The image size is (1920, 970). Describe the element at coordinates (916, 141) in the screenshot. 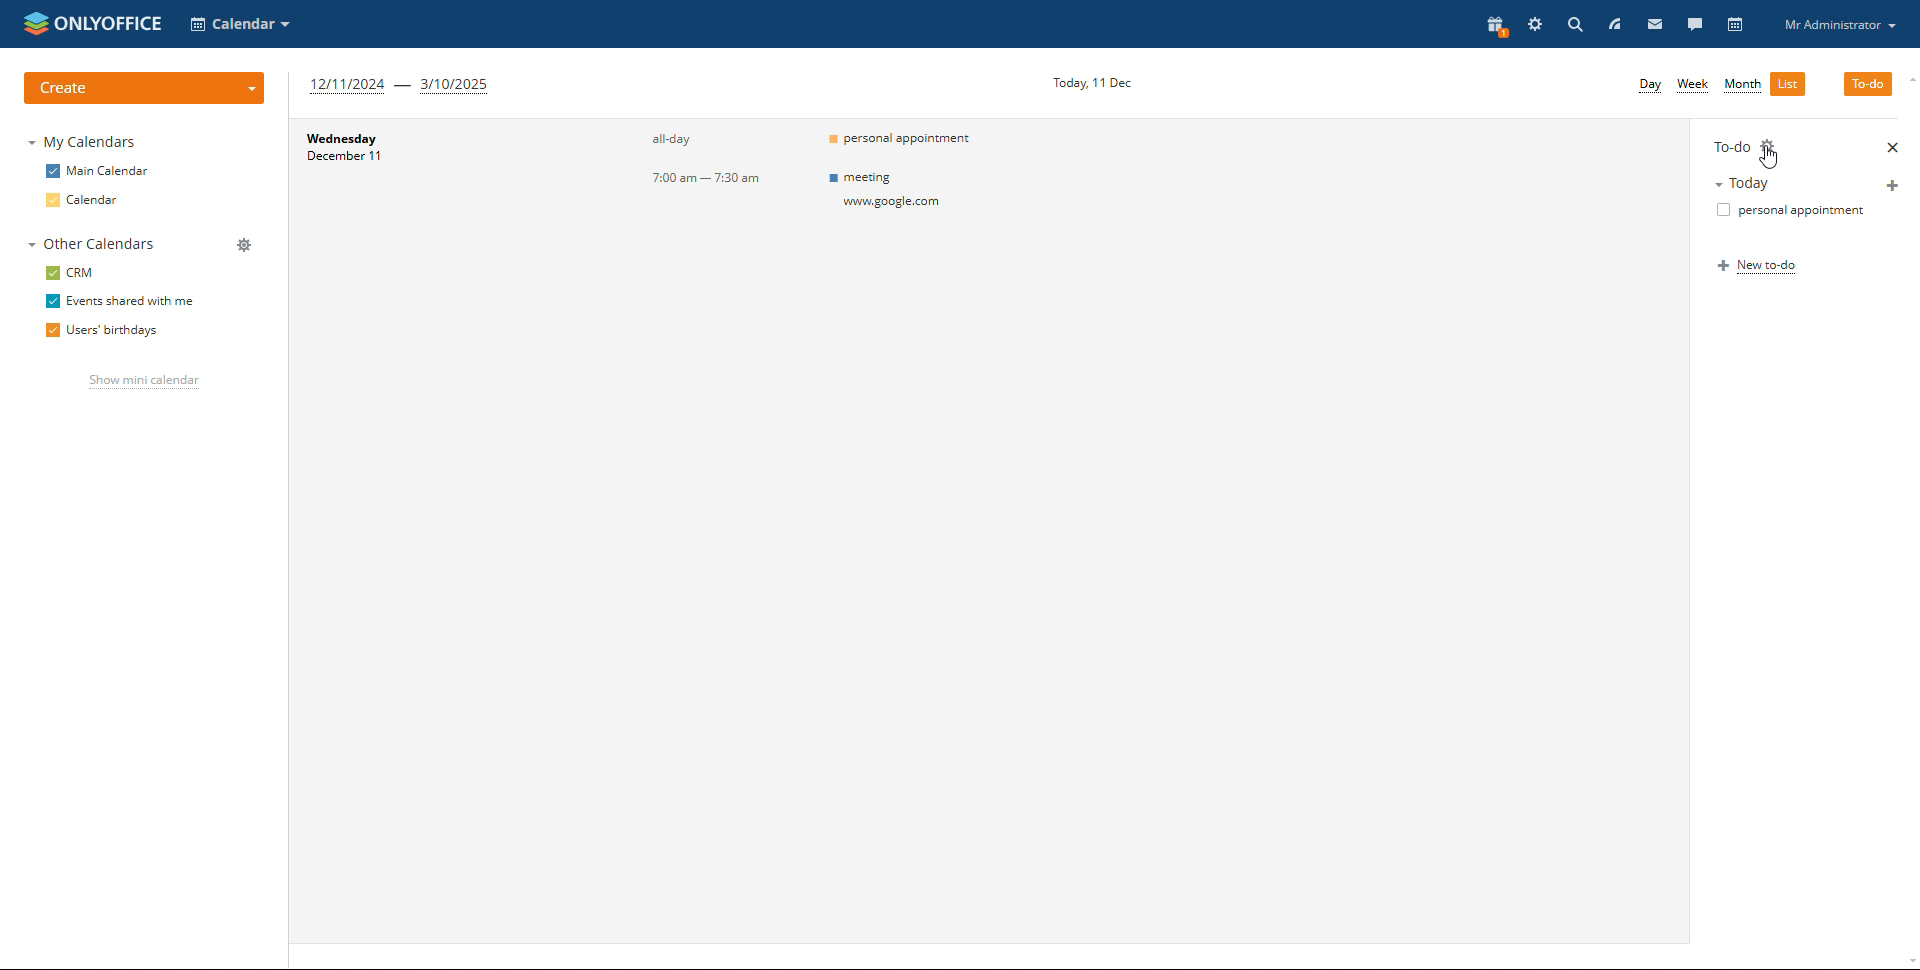

I see `events` at that location.